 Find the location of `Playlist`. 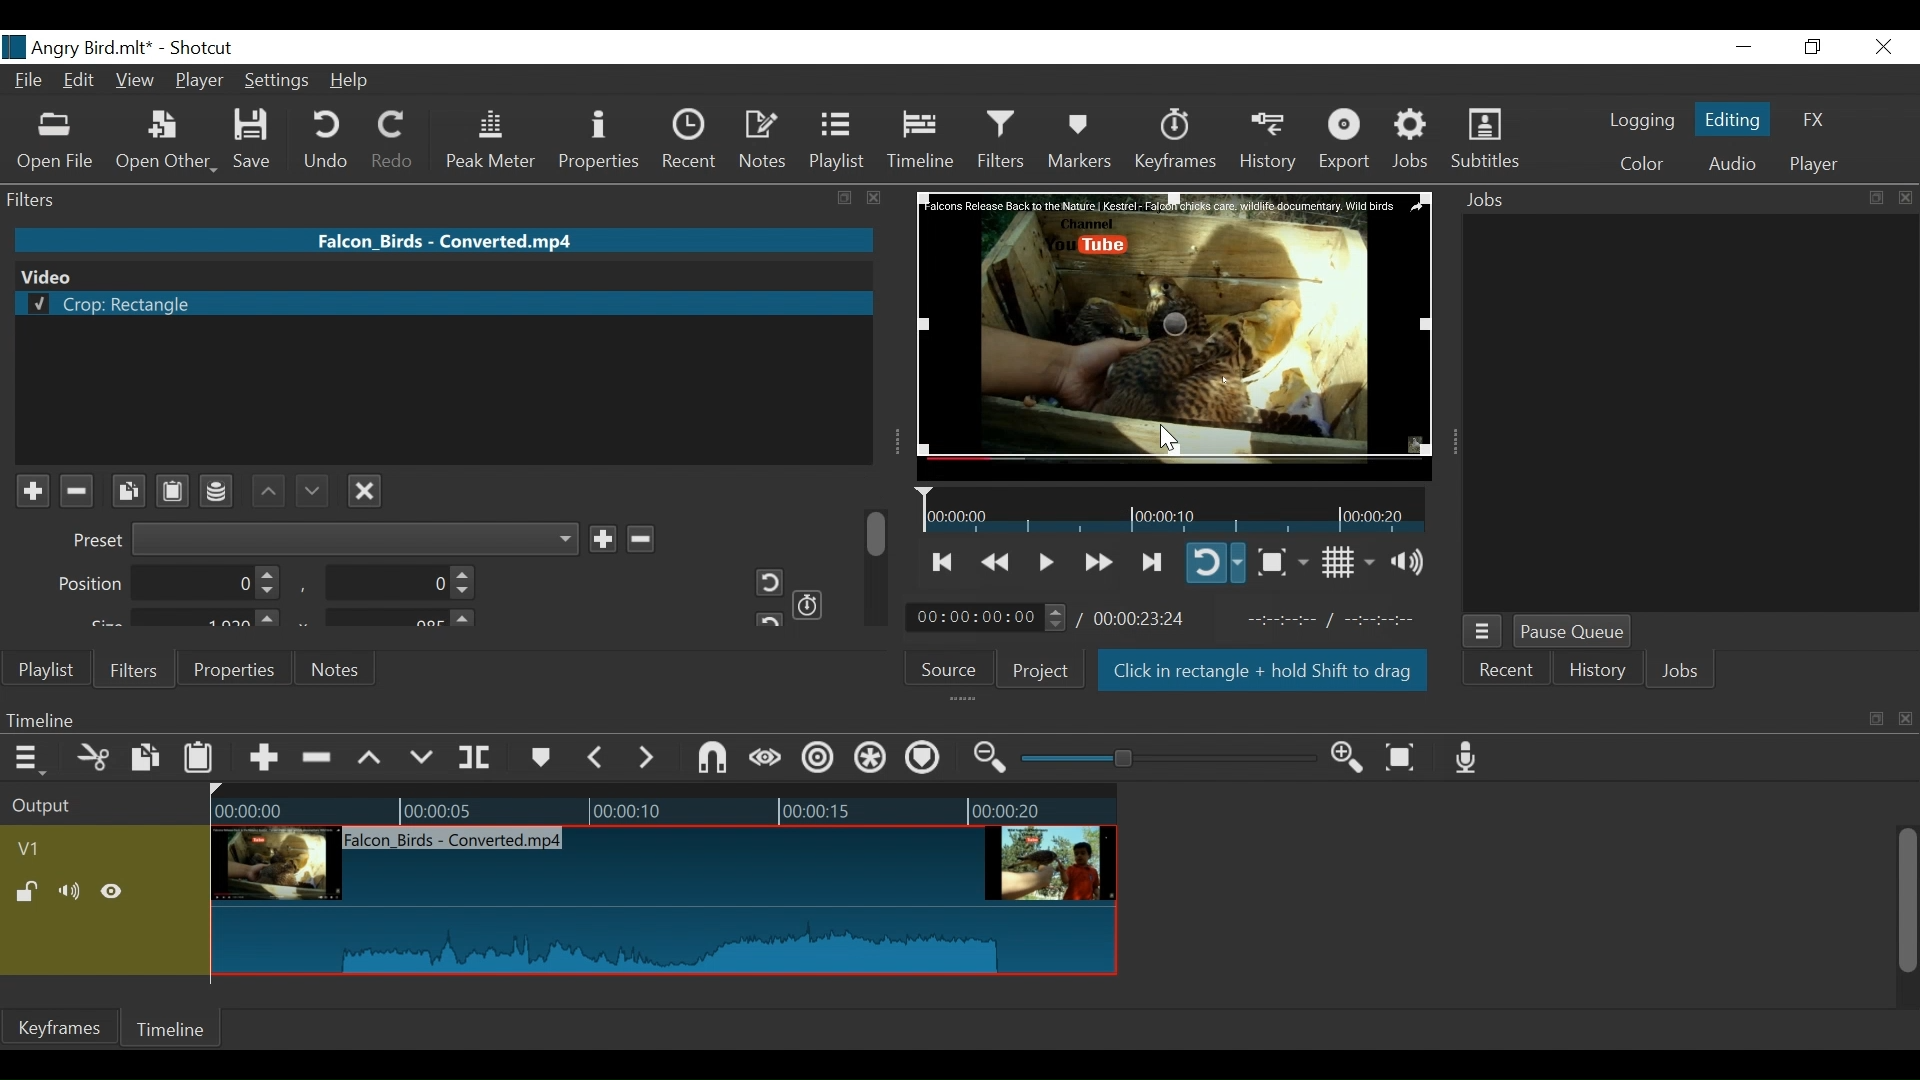

Playlist is located at coordinates (837, 140).